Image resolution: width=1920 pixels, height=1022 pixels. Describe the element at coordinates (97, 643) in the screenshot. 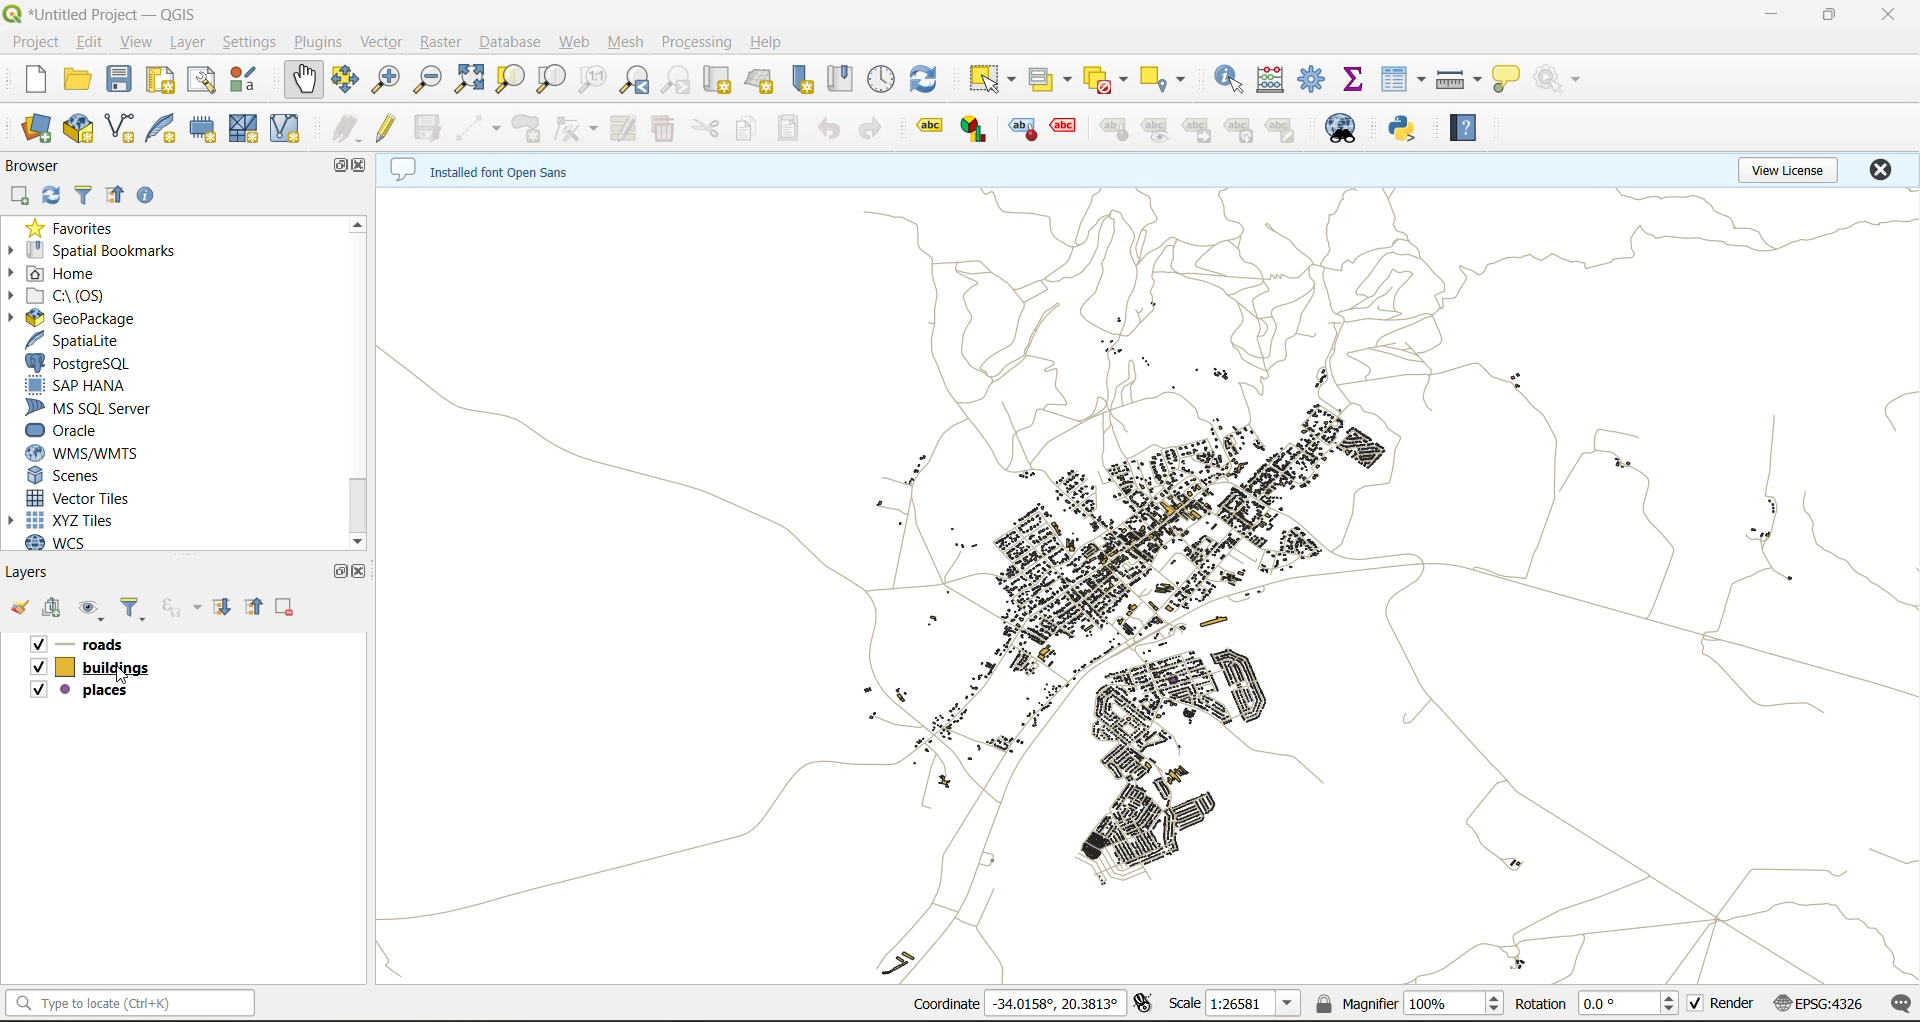

I see `roads layer` at that location.